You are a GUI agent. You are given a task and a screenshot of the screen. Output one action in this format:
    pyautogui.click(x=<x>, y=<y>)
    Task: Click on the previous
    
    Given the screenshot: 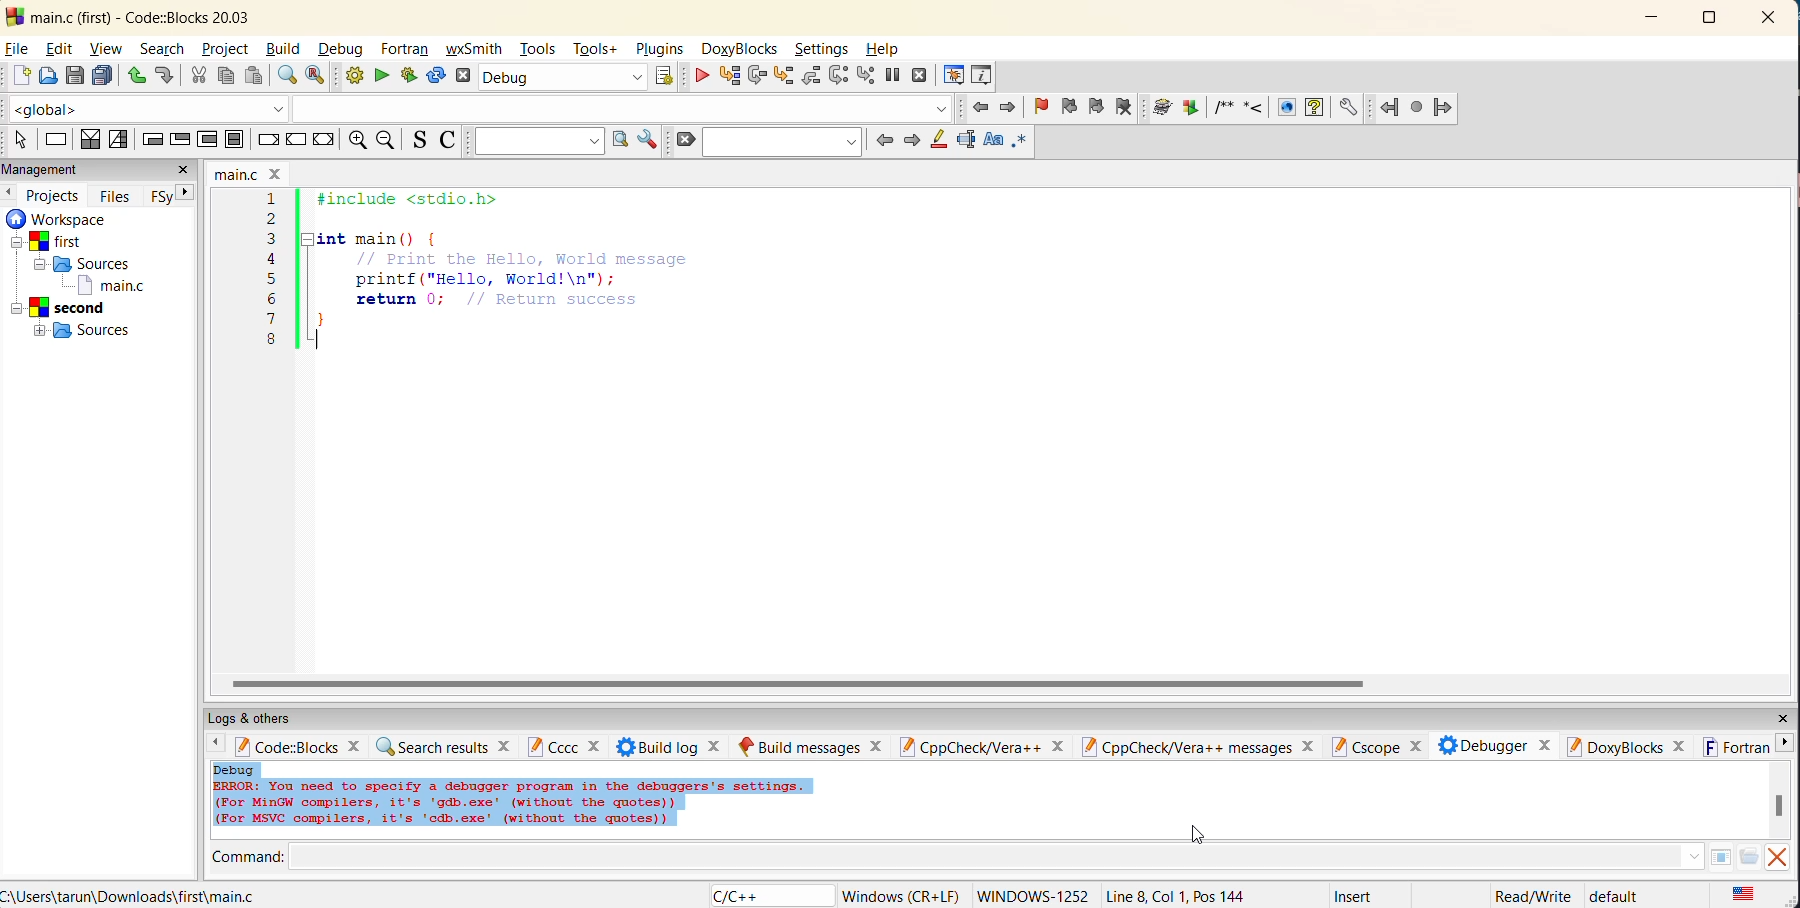 What is the action you would take?
    pyautogui.click(x=11, y=193)
    